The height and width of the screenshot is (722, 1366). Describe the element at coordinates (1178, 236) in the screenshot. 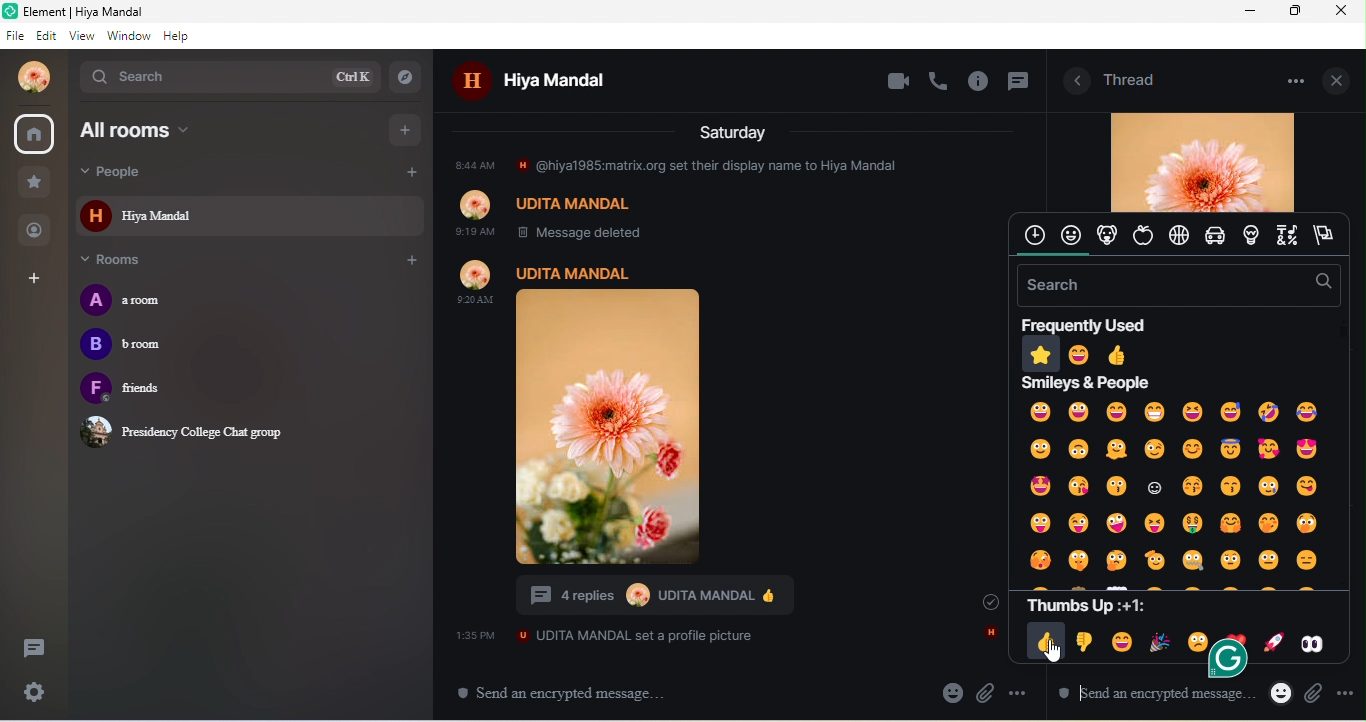

I see `emoji types` at that location.